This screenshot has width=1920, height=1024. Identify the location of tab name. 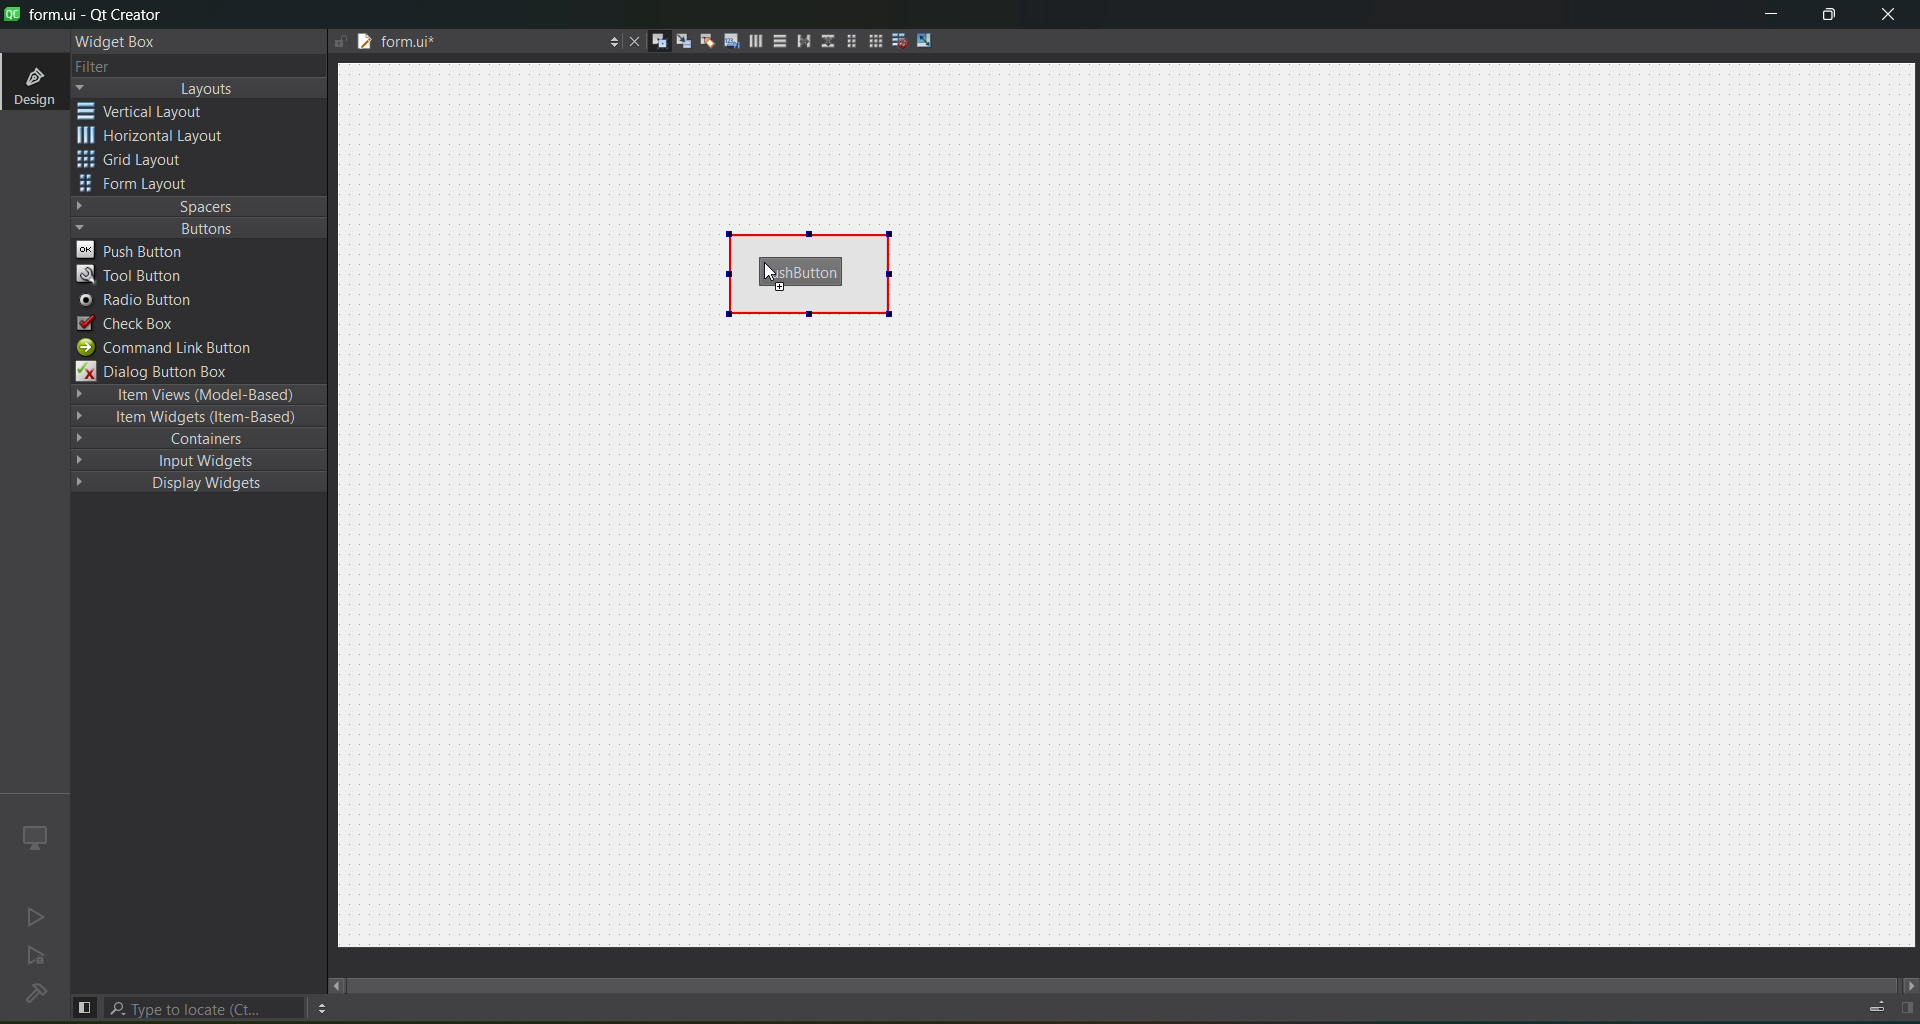
(457, 44).